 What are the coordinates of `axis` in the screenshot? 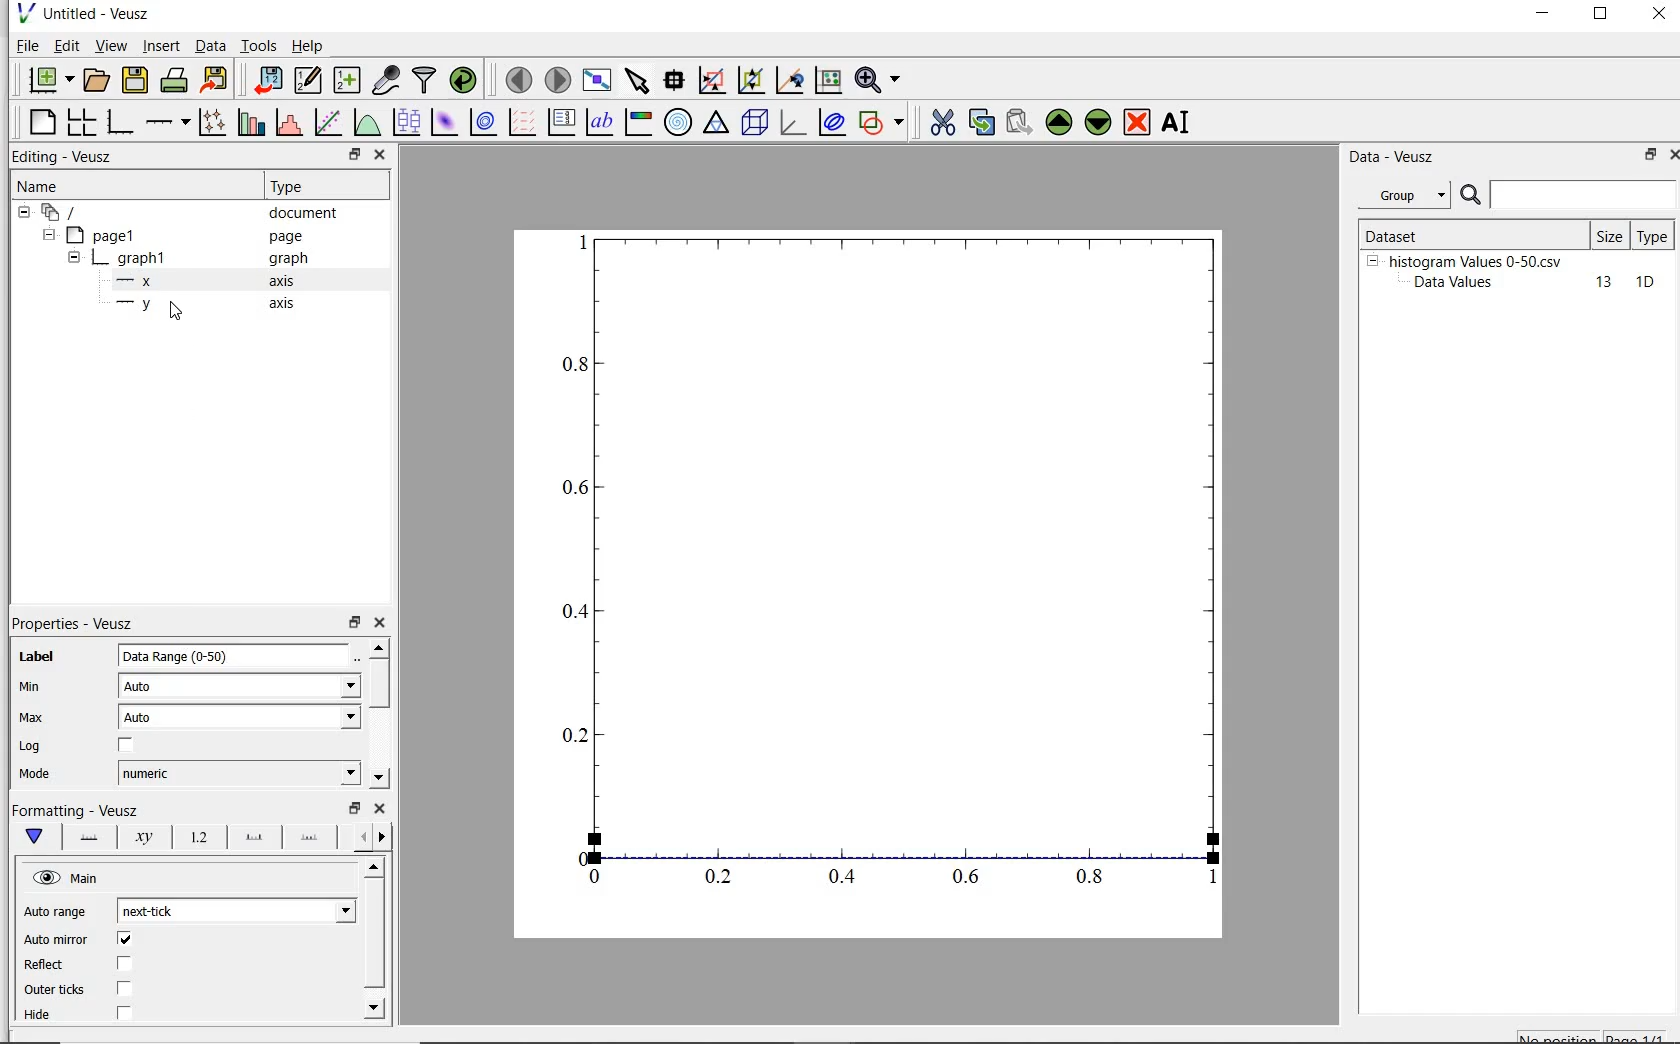 It's located at (288, 305).